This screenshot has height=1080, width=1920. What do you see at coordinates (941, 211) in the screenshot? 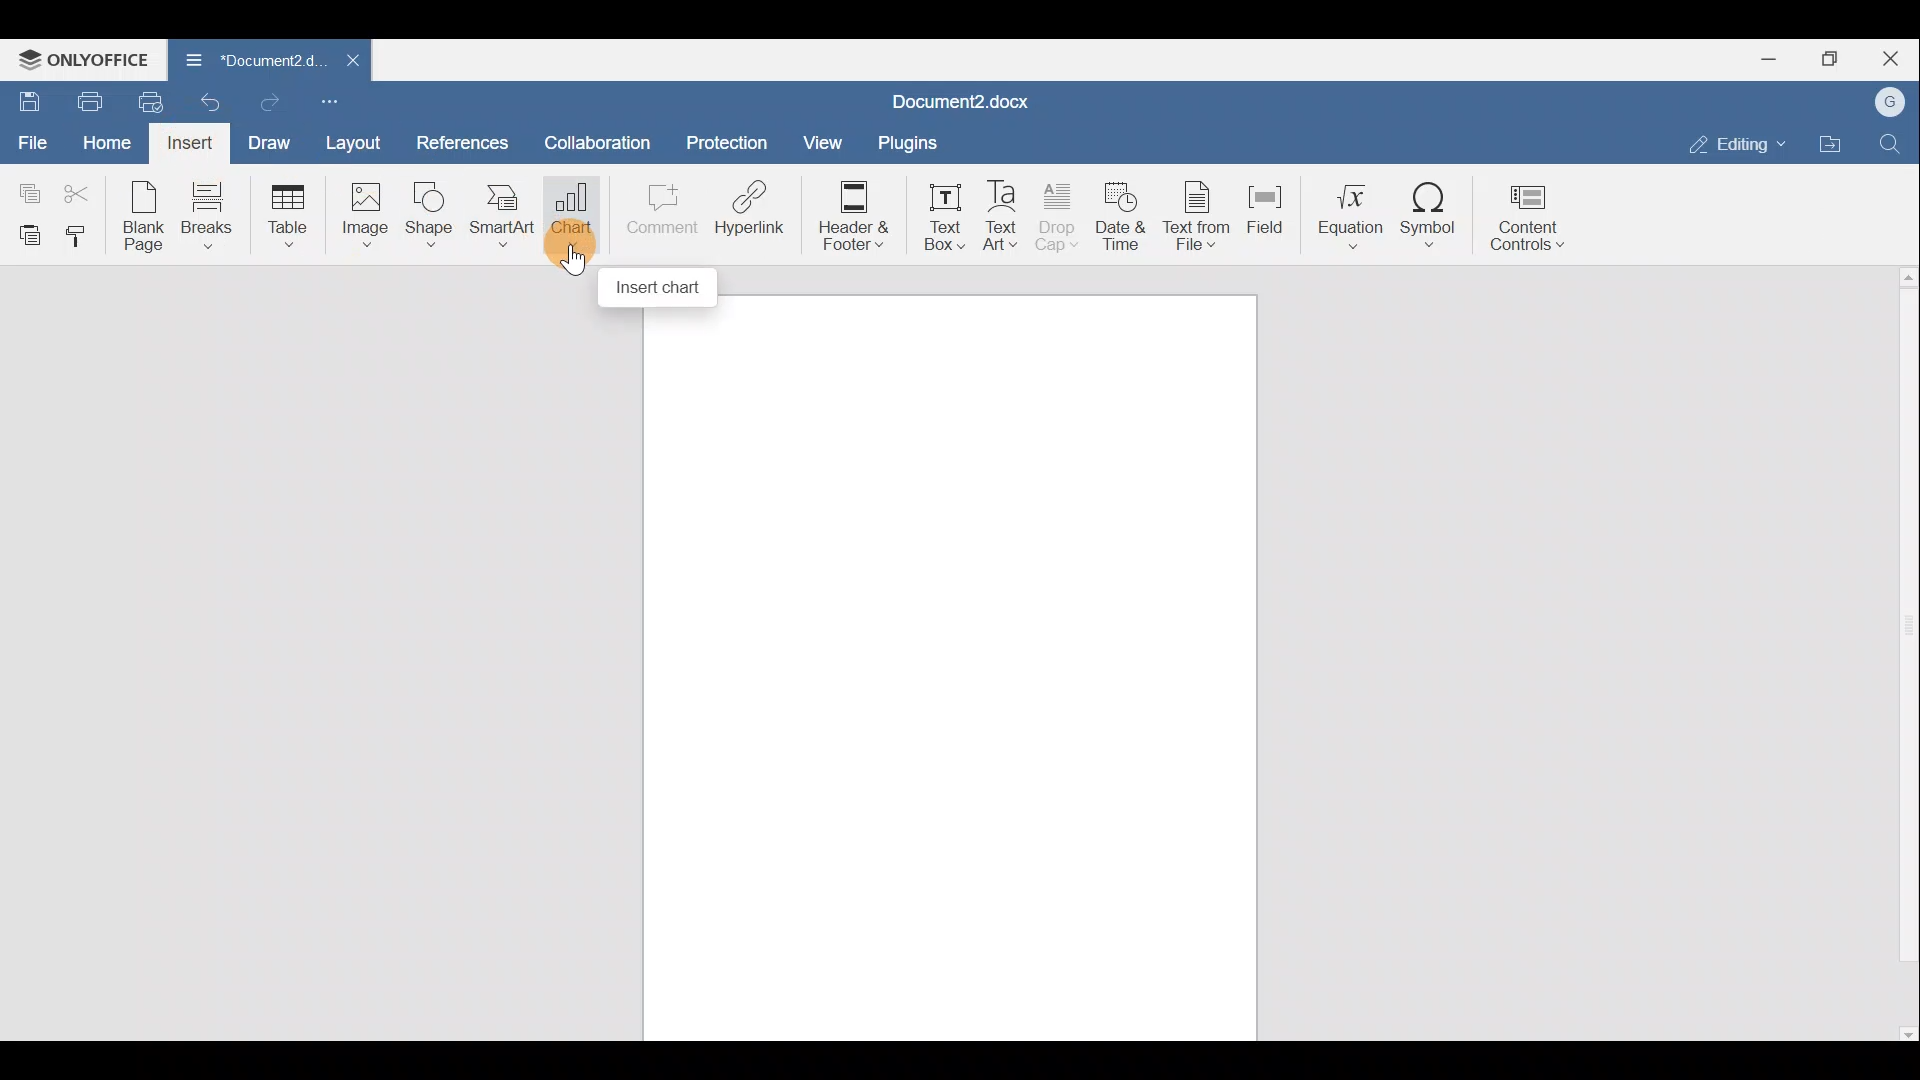
I see `Text box` at bounding box center [941, 211].